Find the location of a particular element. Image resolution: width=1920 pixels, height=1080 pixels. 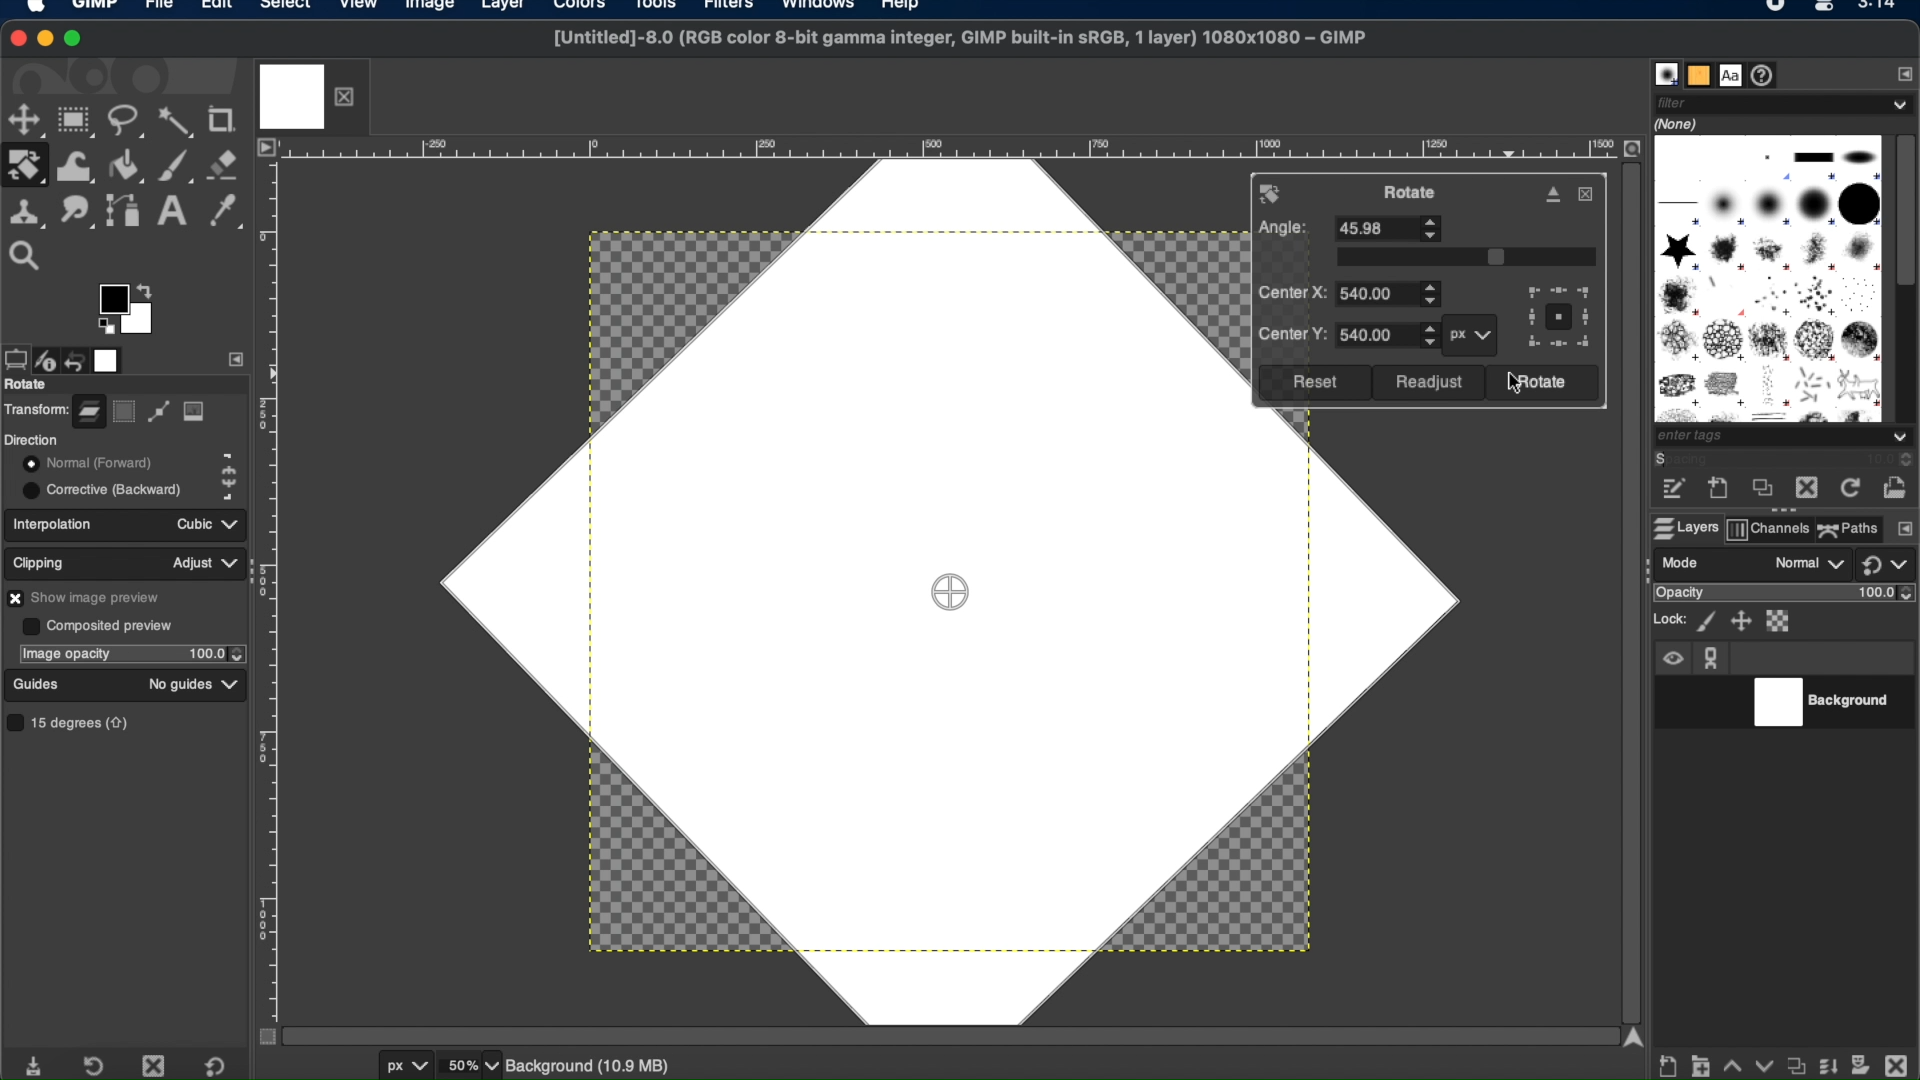

Mac control center is located at coordinates (1820, 9).